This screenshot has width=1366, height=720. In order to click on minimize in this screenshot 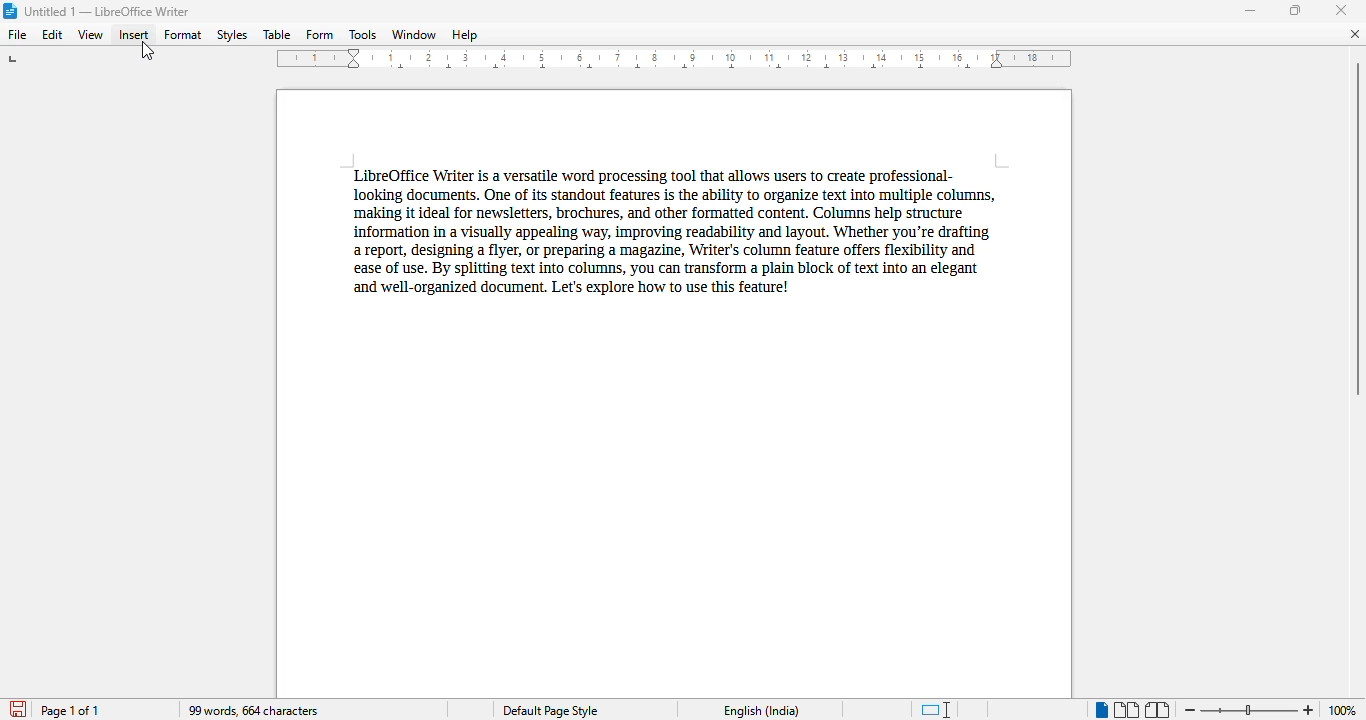, I will do `click(1251, 11)`.